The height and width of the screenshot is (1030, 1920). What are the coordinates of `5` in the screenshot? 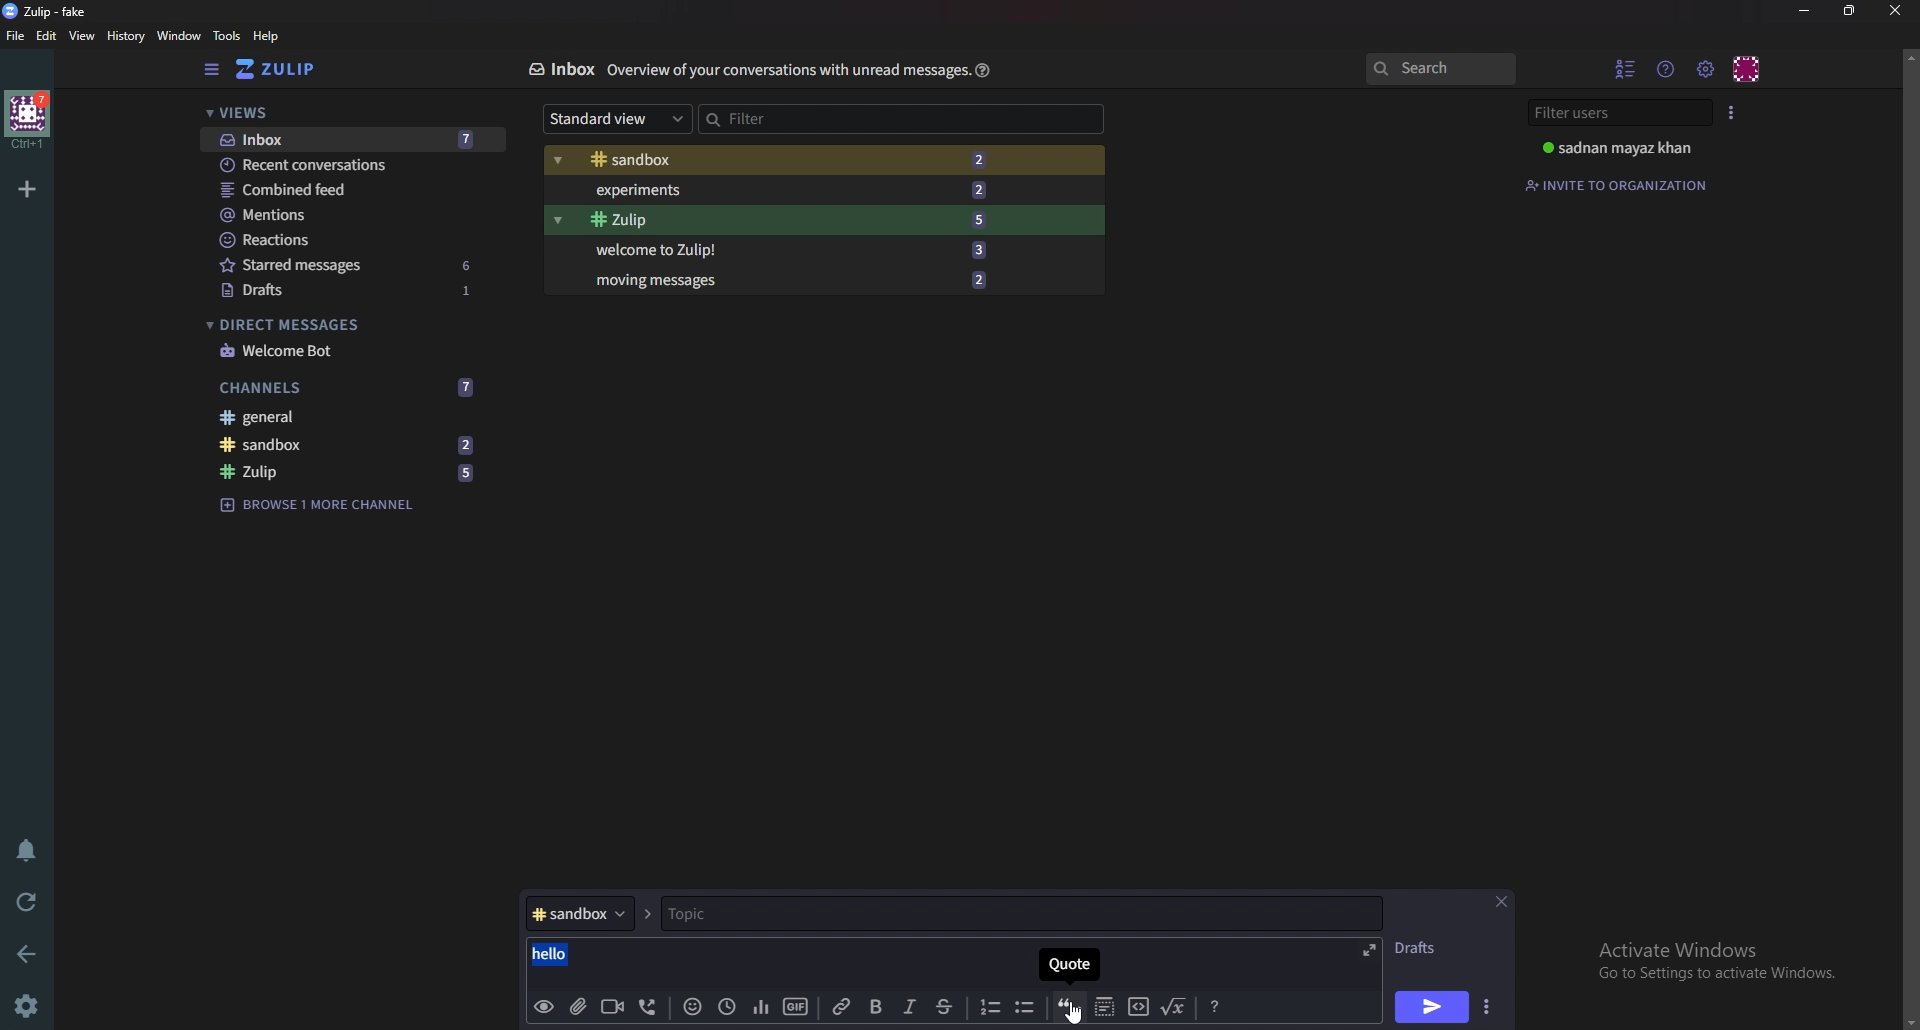 It's located at (984, 219).